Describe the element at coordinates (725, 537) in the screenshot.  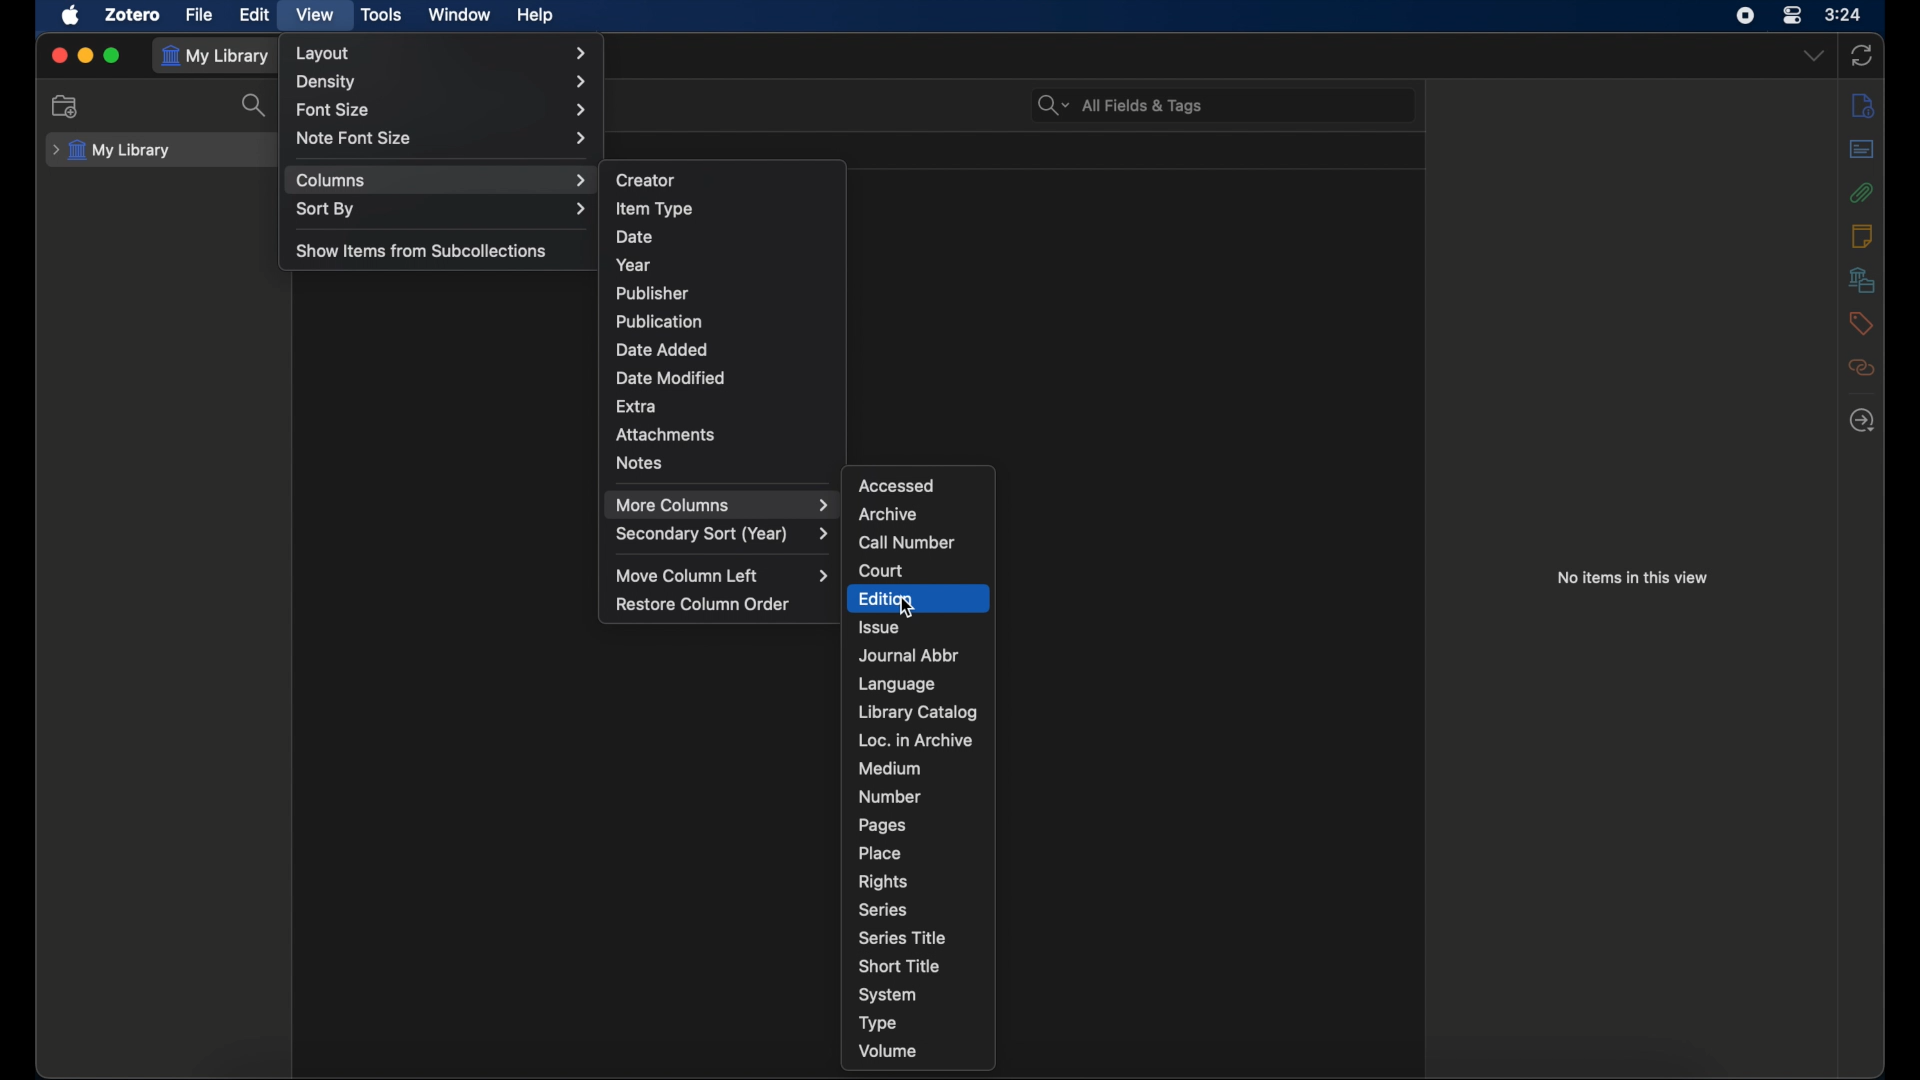
I see `secondary sort` at that location.